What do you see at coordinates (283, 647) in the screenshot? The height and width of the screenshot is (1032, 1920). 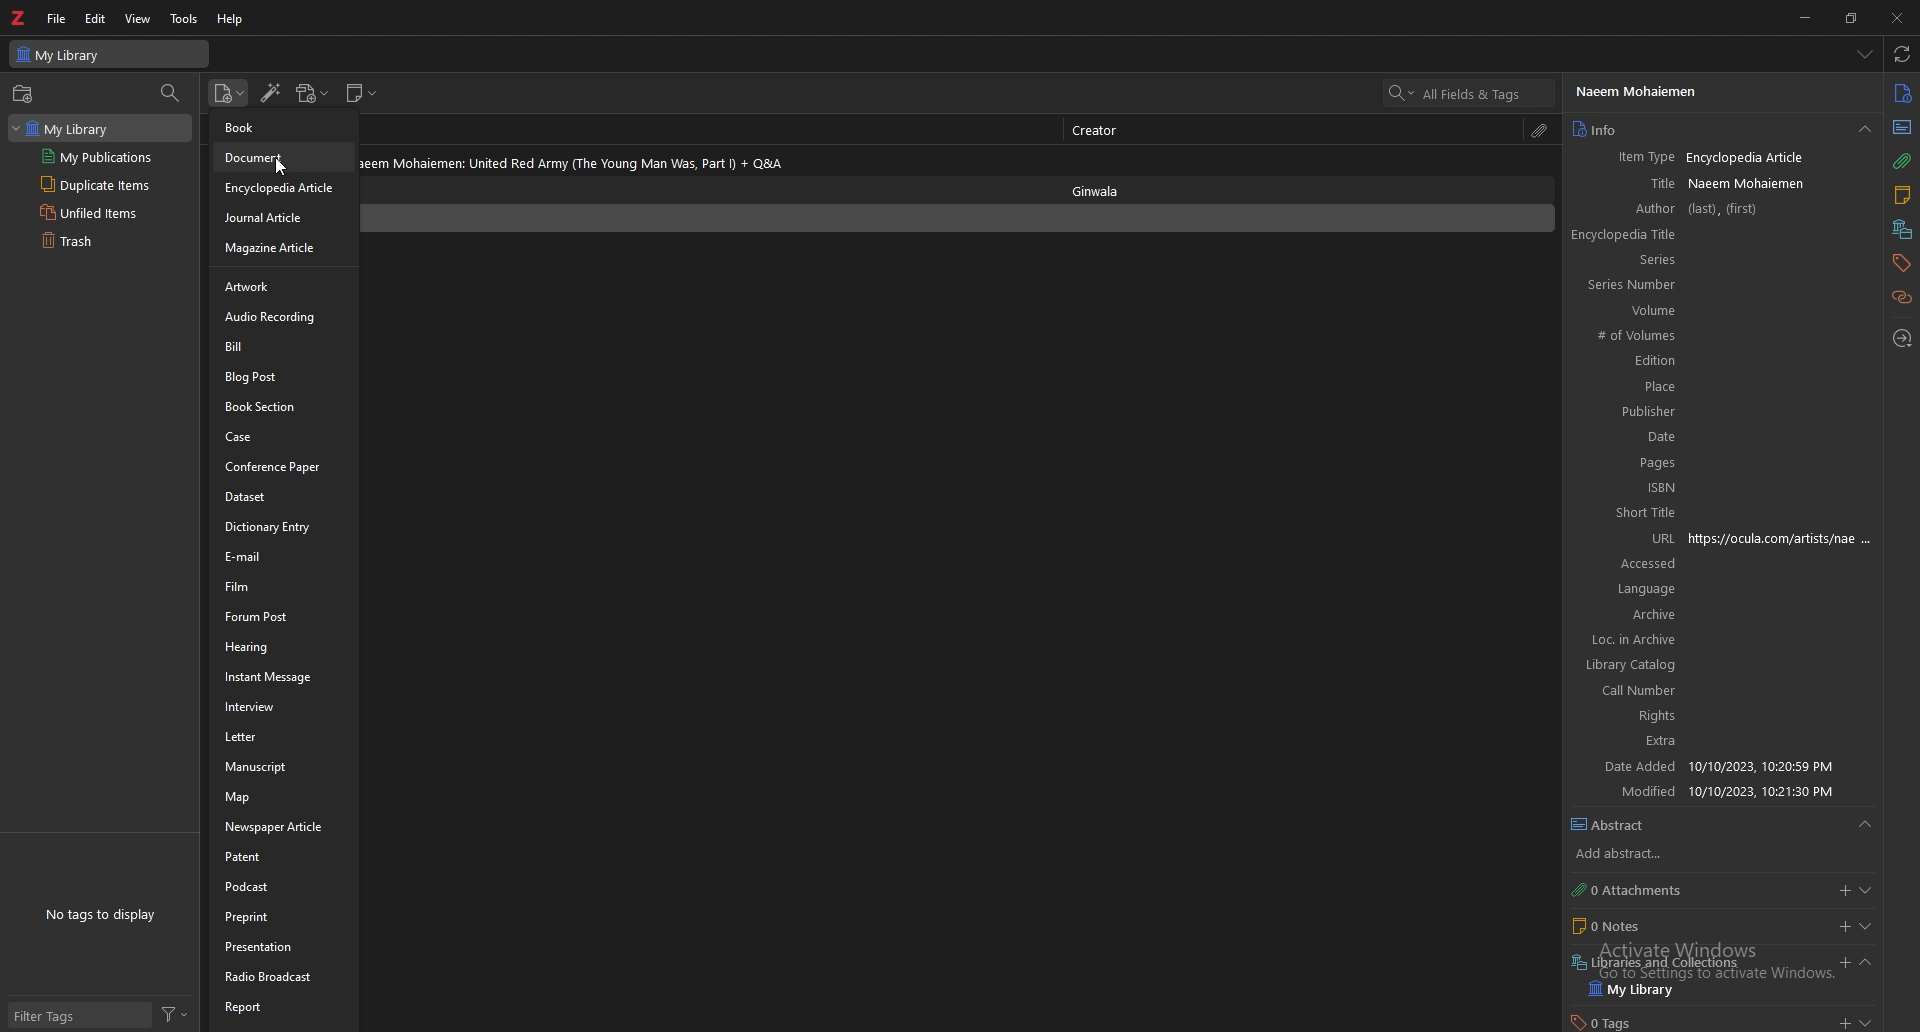 I see `hearing` at bounding box center [283, 647].